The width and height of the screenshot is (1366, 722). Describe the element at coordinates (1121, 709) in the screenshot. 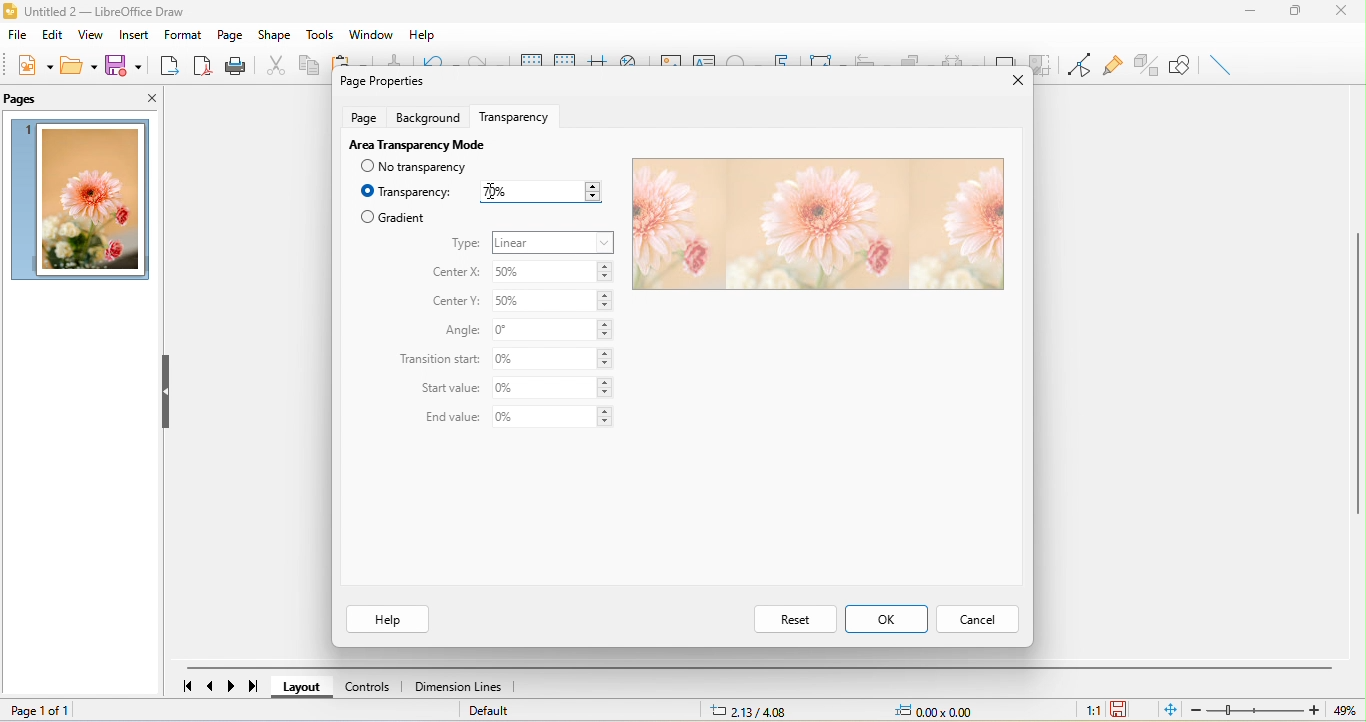

I see `the document has not been modified since the last save` at that location.